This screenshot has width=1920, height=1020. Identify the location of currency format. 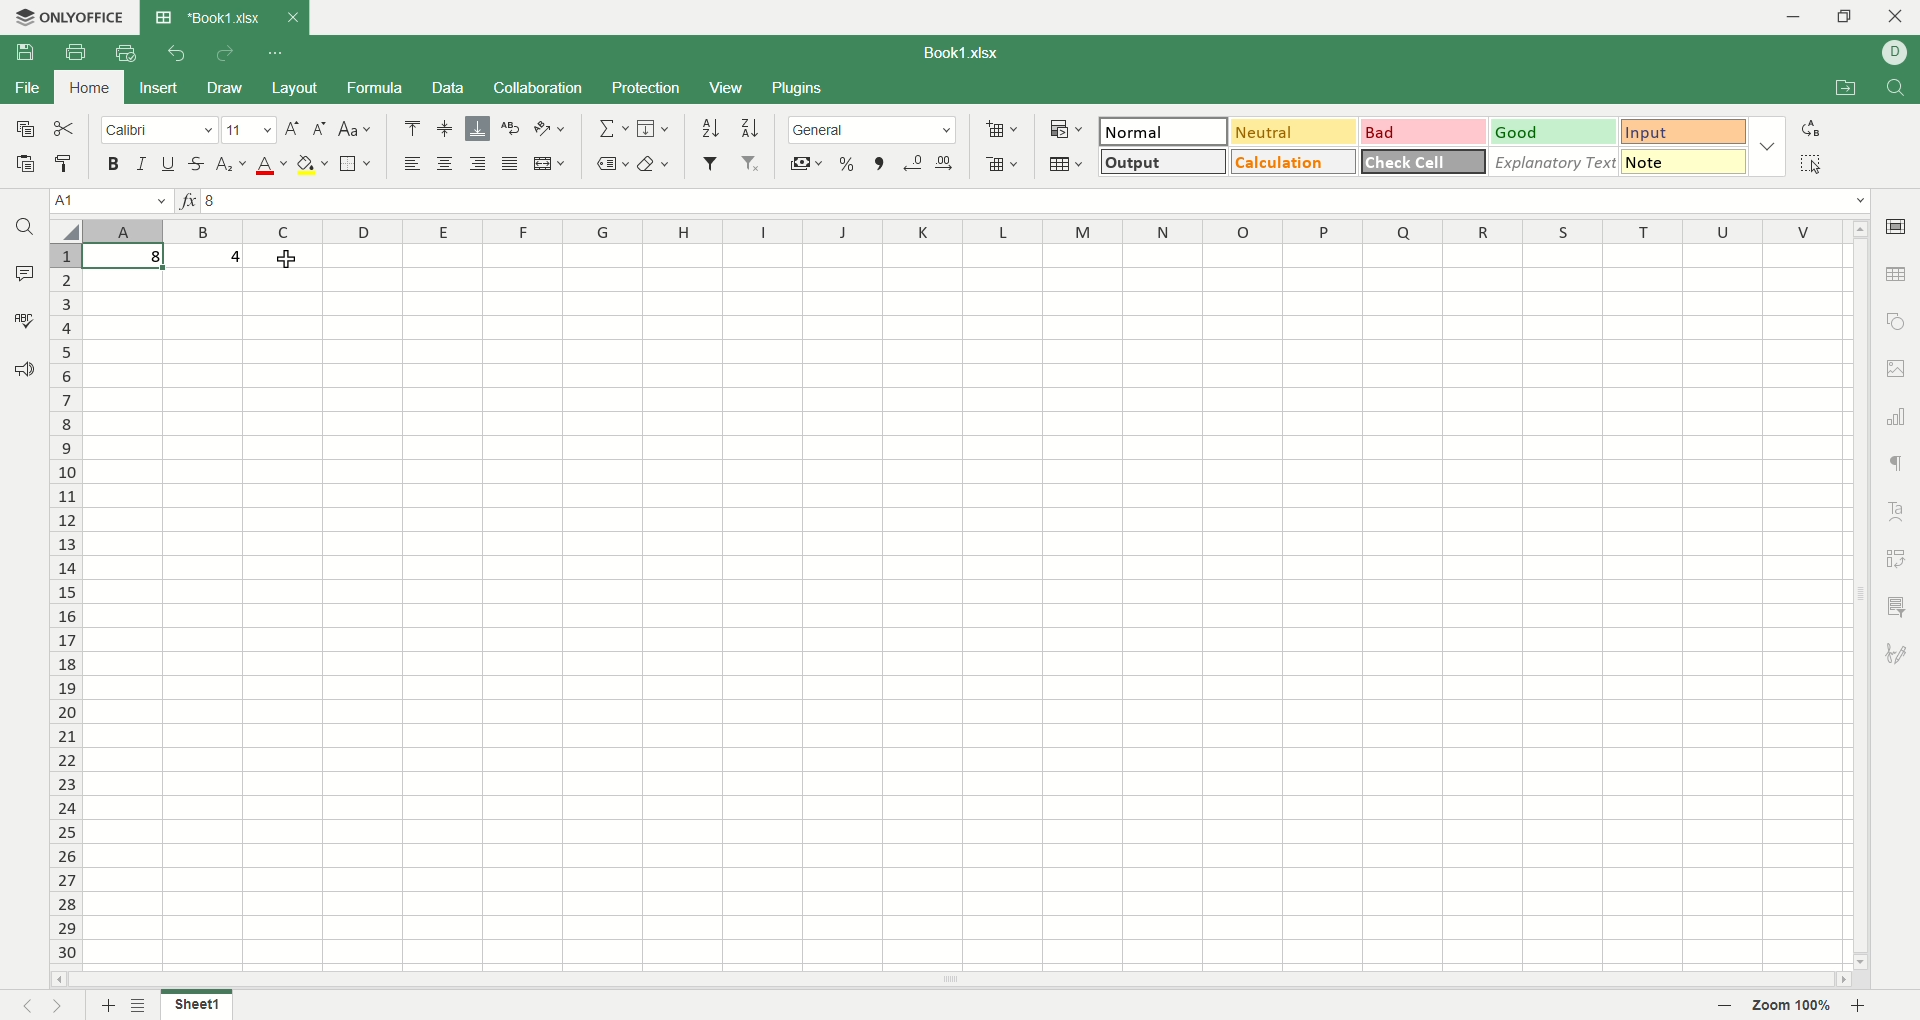
(804, 164).